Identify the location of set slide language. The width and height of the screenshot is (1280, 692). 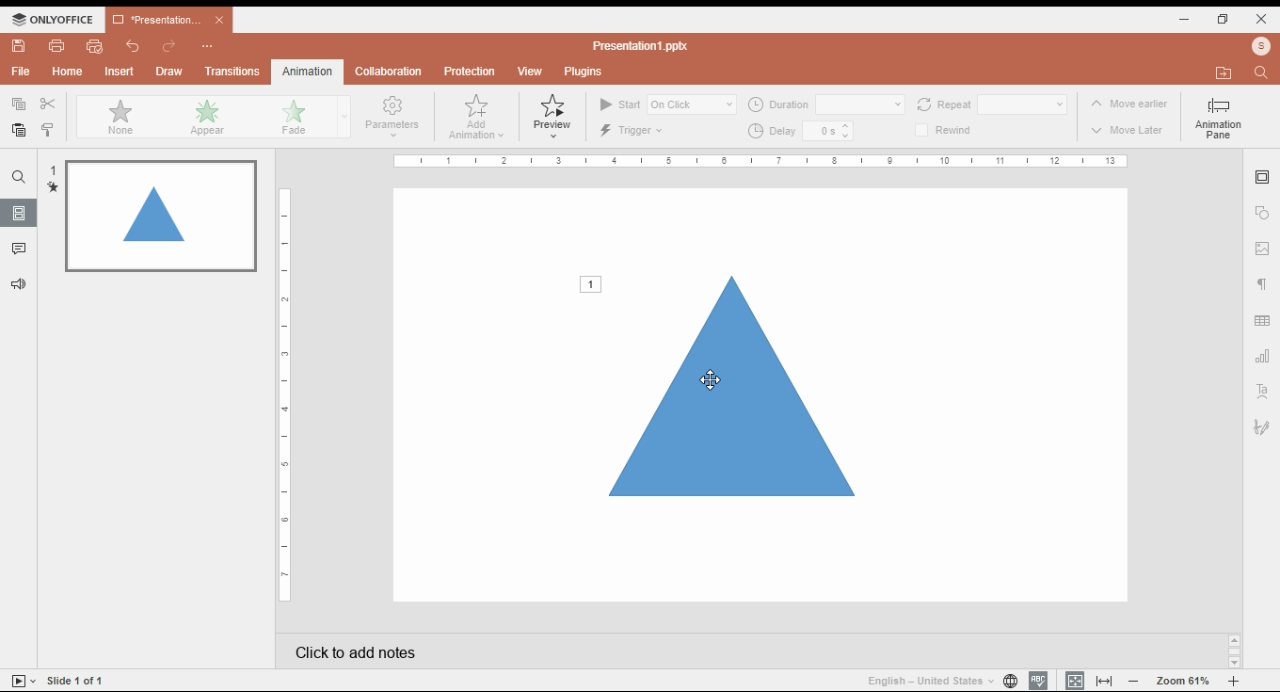
(1007, 679).